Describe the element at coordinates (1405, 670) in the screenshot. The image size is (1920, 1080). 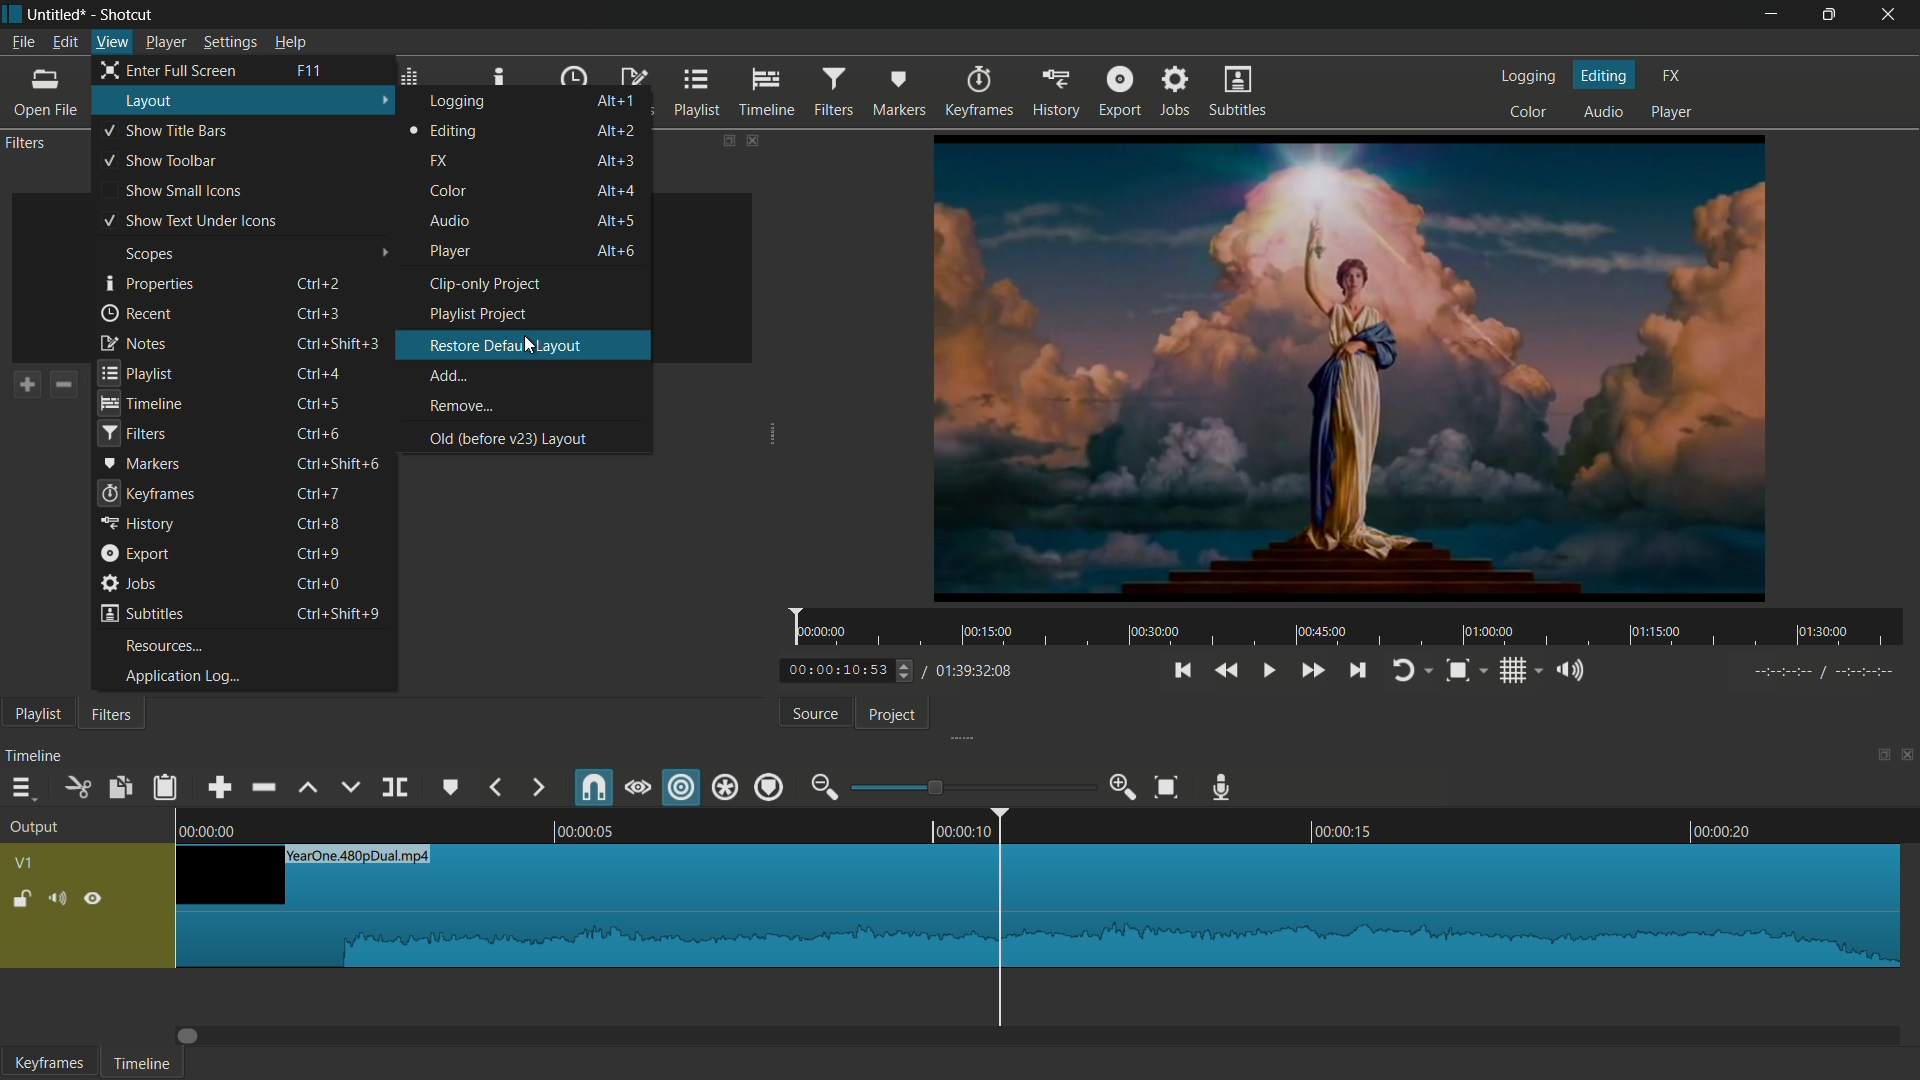
I see `toggle player looping` at that location.